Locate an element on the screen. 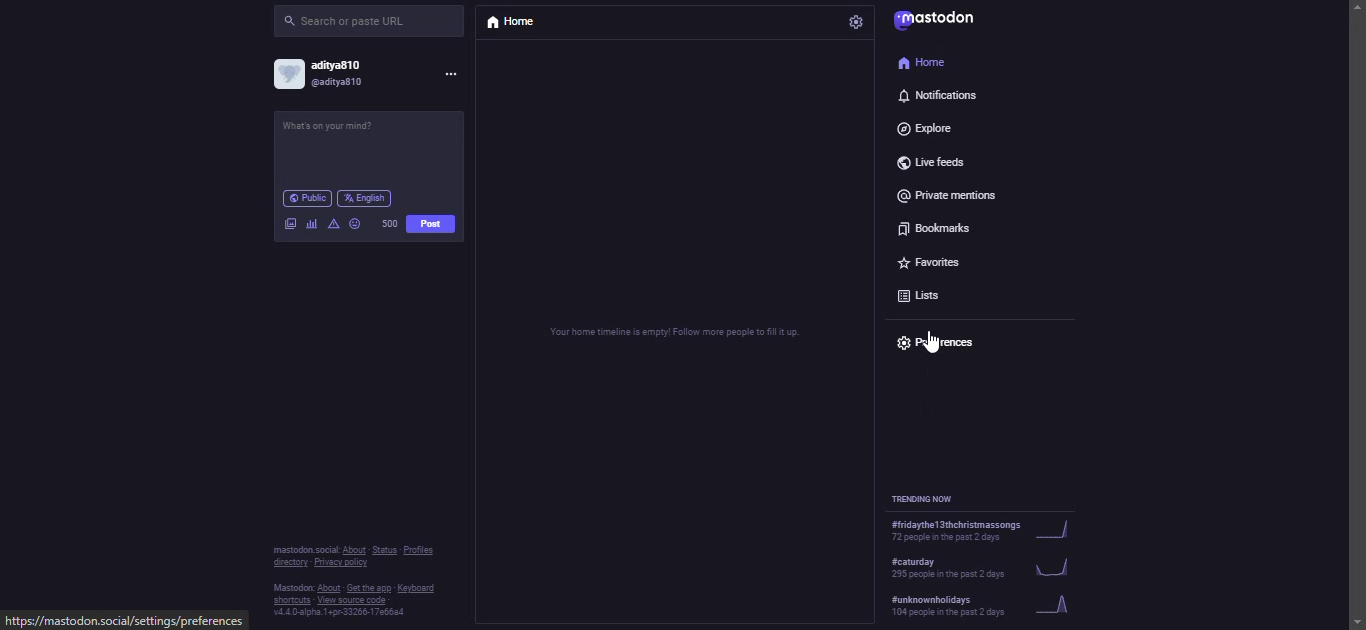  info is located at coordinates (353, 585).